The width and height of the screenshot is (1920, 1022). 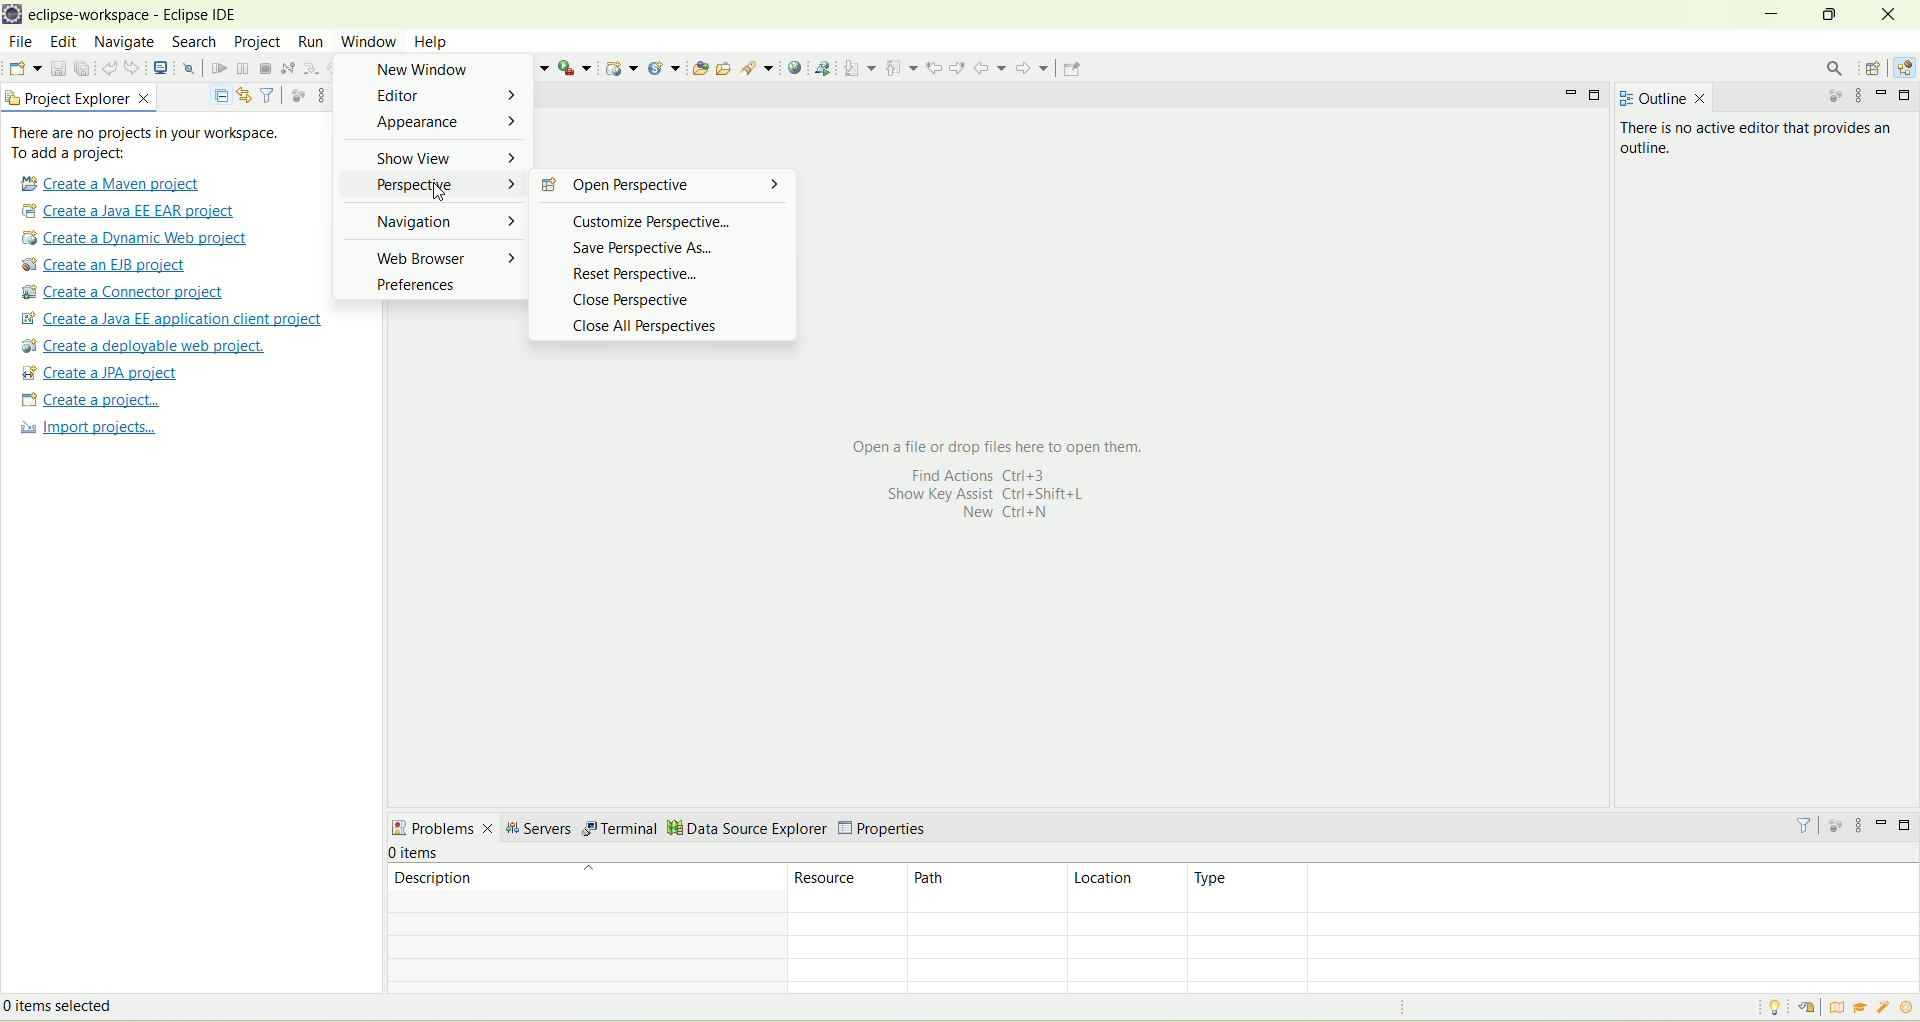 What do you see at coordinates (1841, 1008) in the screenshot?
I see `overview` at bounding box center [1841, 1008].